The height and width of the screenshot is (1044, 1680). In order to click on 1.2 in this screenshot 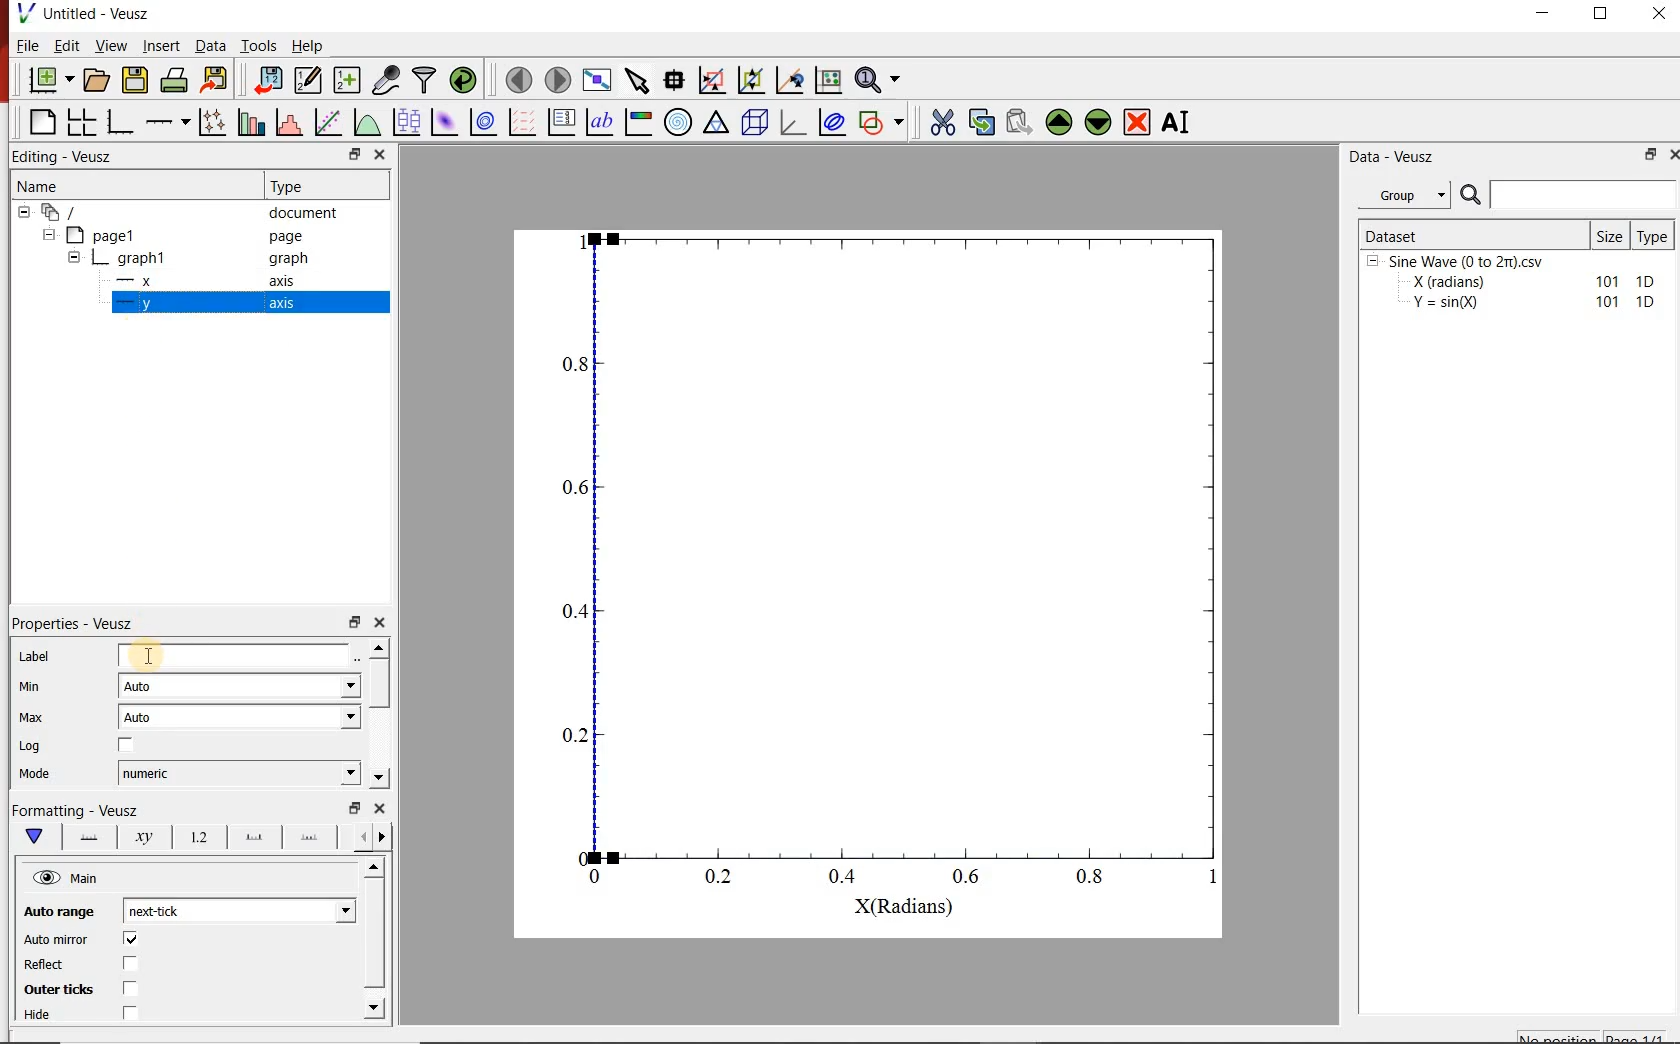, I will do `click(196, 838)`.